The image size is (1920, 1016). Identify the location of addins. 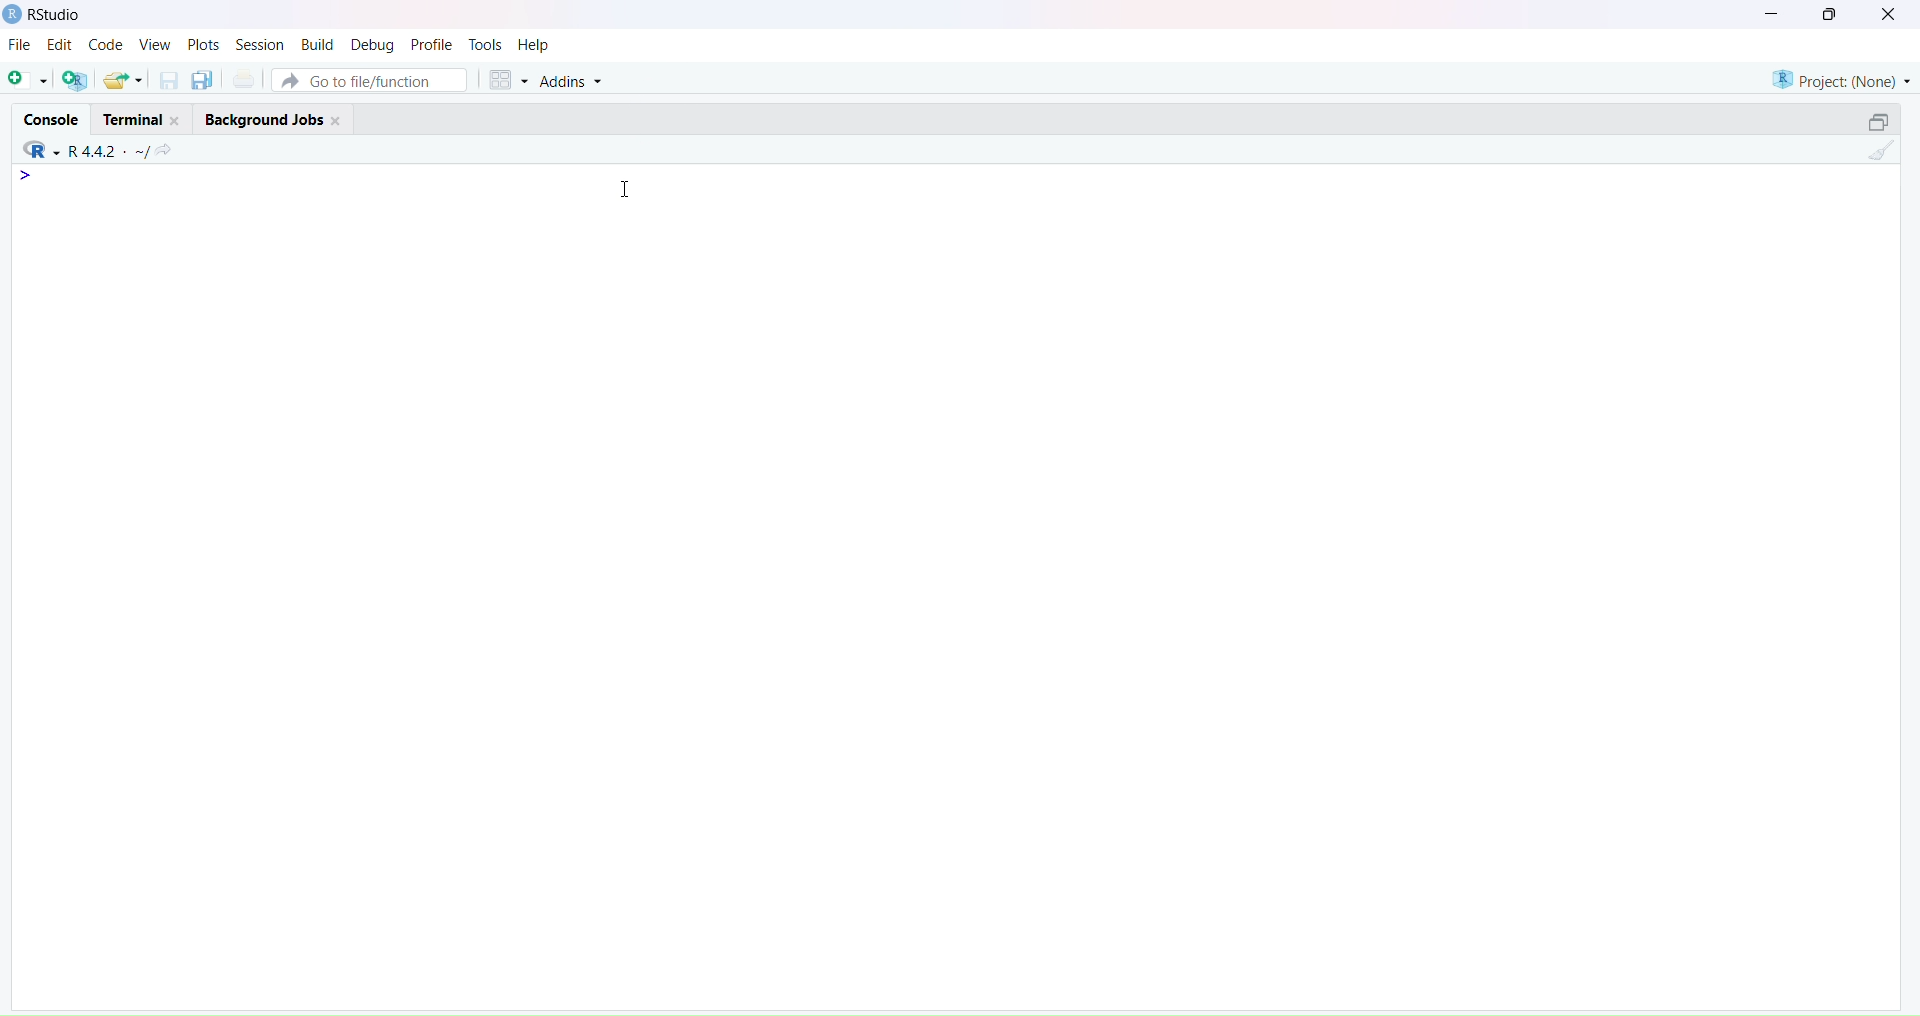
(572, 83).